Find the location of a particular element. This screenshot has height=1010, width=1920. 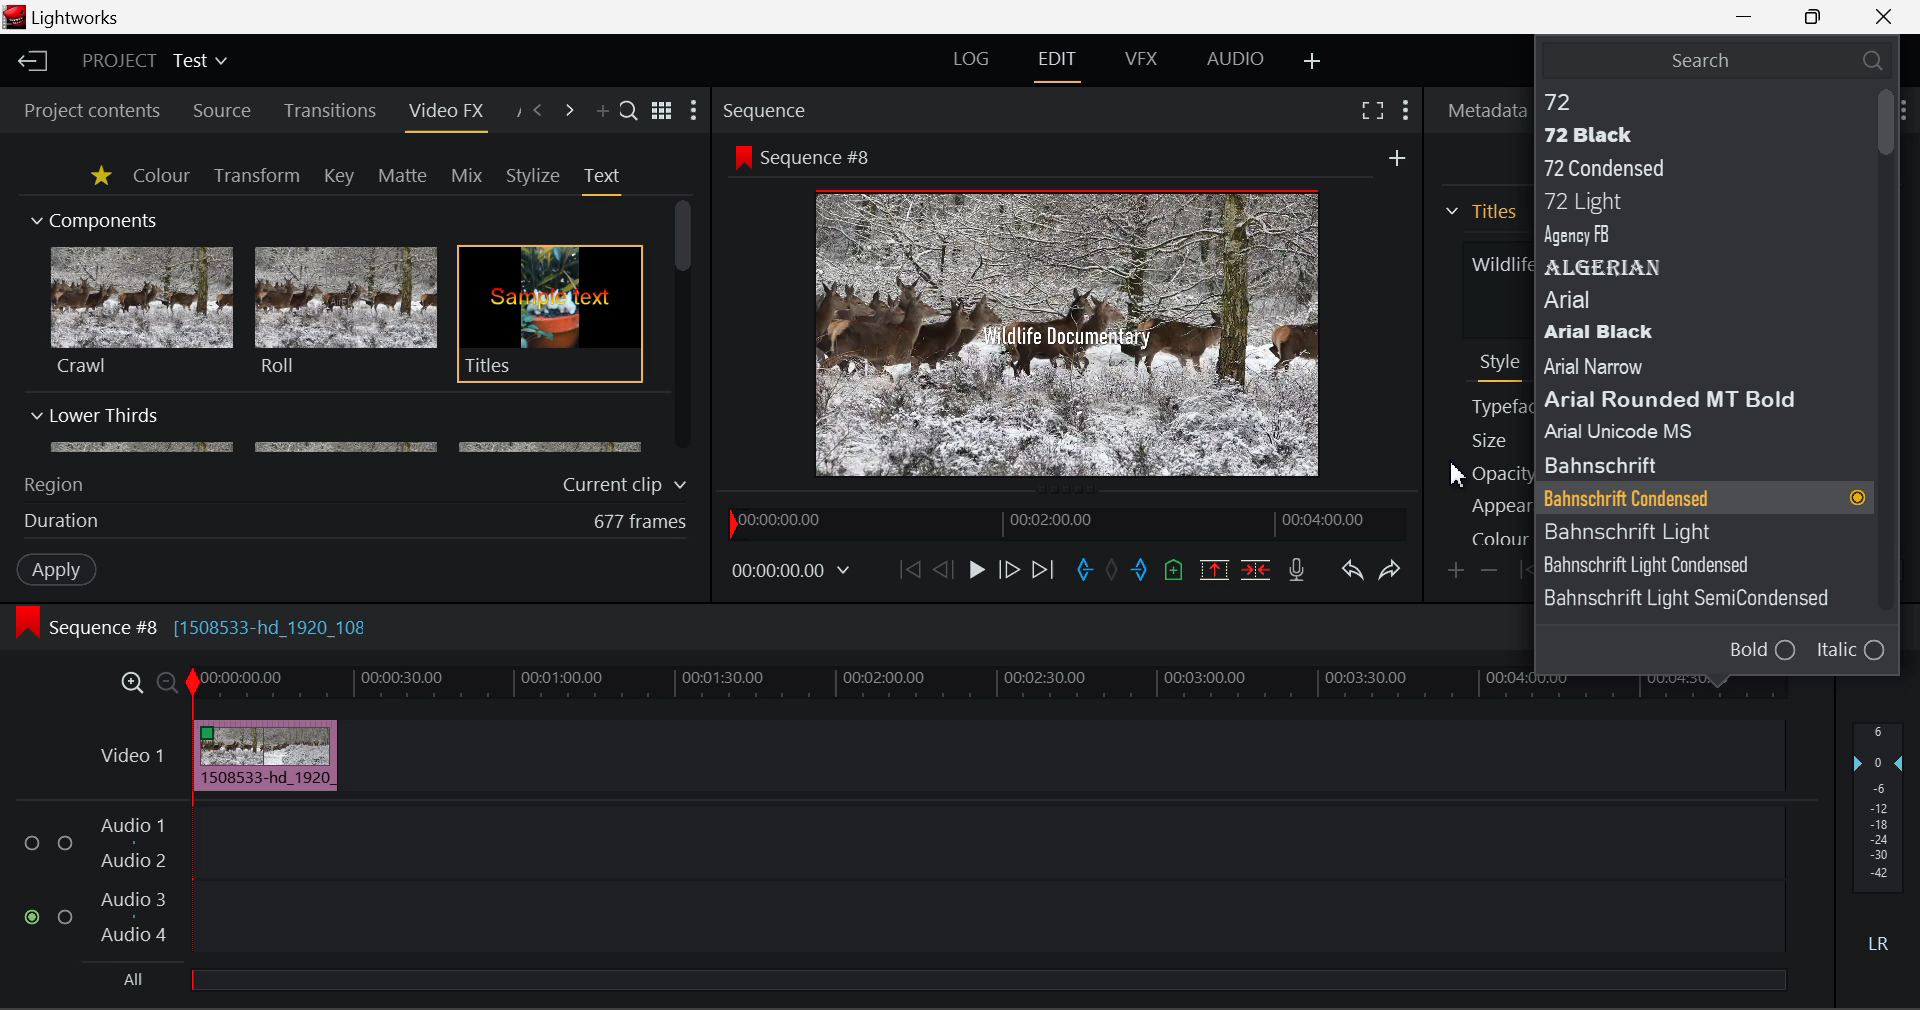

Italic is located at coordinates (1852, 651).